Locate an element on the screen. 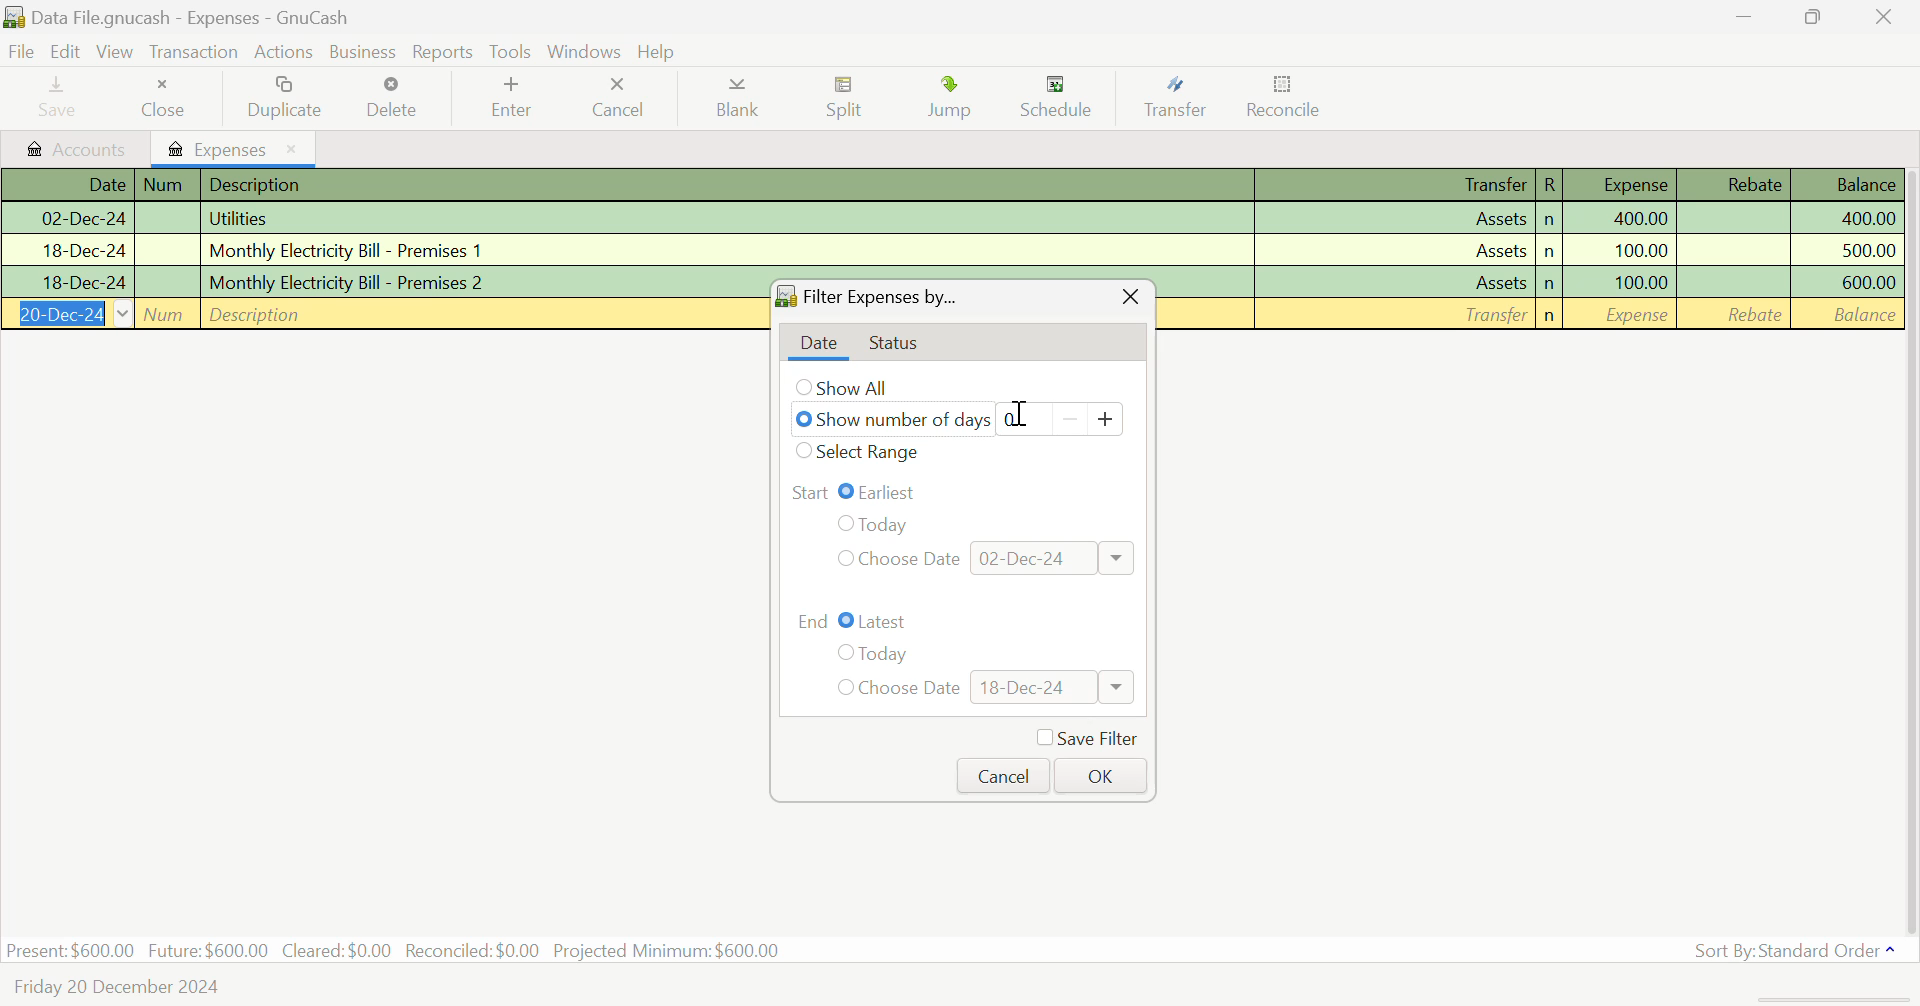  Balance is located at coordinates (1842, 187).